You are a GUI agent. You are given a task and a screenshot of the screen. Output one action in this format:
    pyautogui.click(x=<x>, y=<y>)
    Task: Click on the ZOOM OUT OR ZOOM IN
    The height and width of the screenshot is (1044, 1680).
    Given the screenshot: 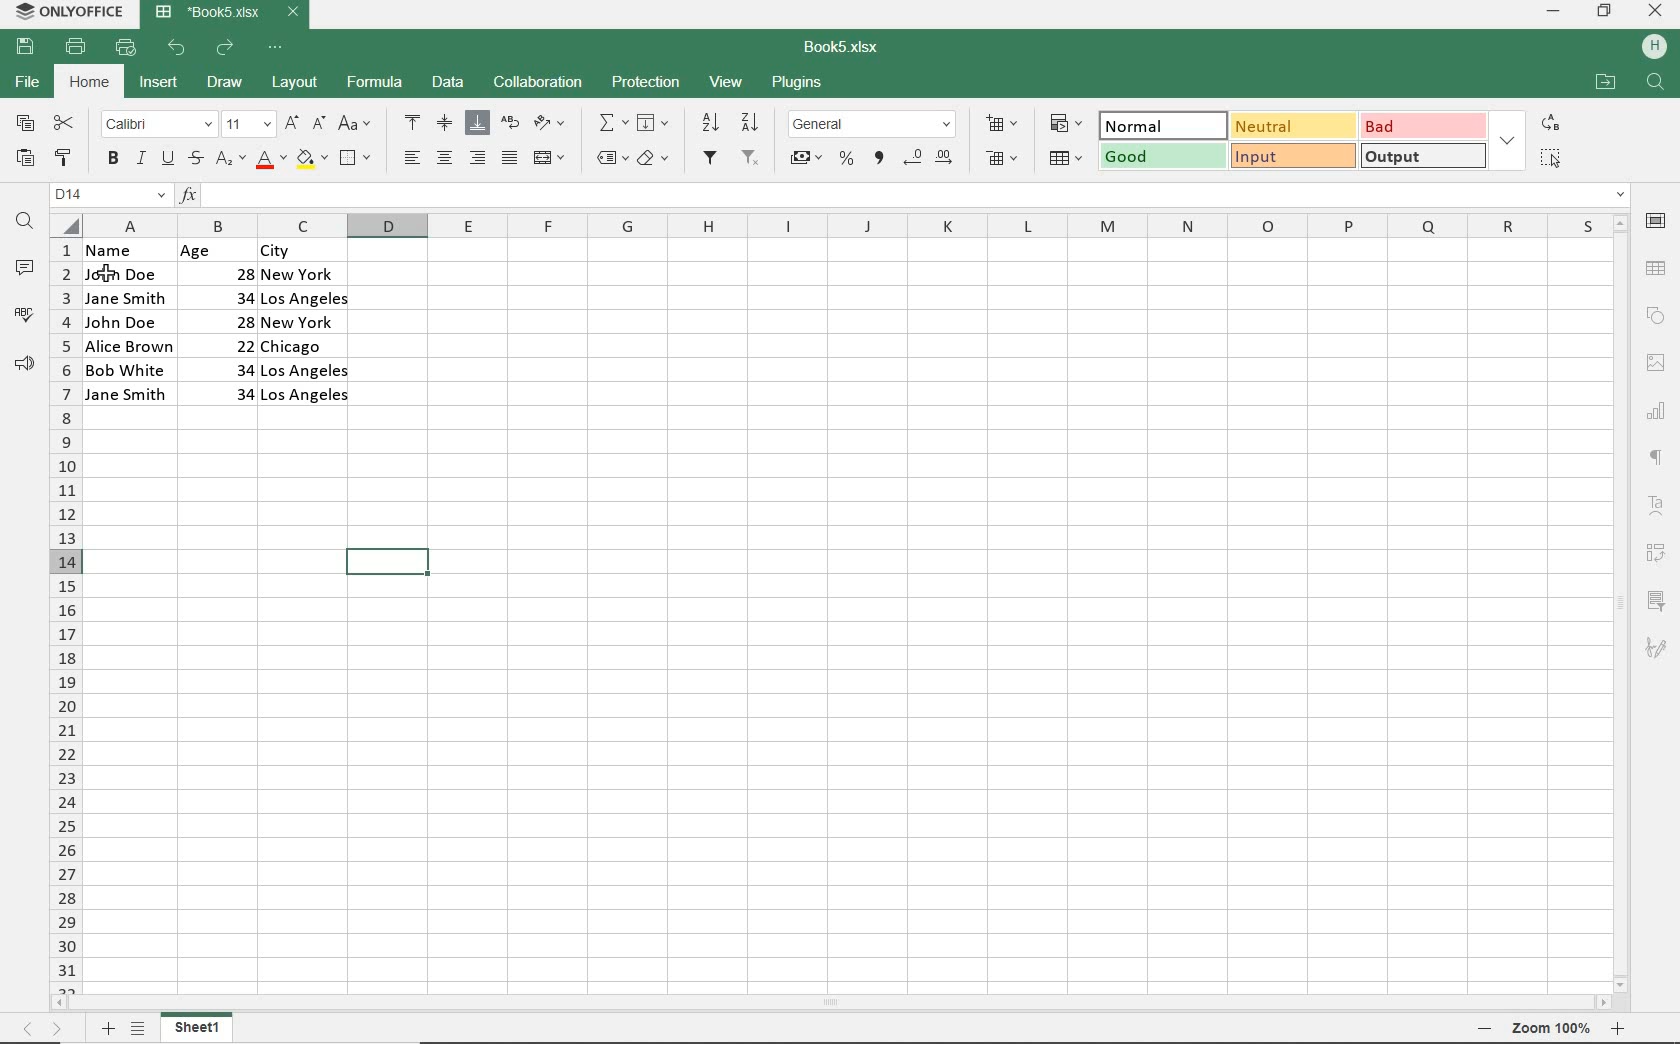 What is the action you would take?
    pyautogui.click(x=1561, y=1029)
    